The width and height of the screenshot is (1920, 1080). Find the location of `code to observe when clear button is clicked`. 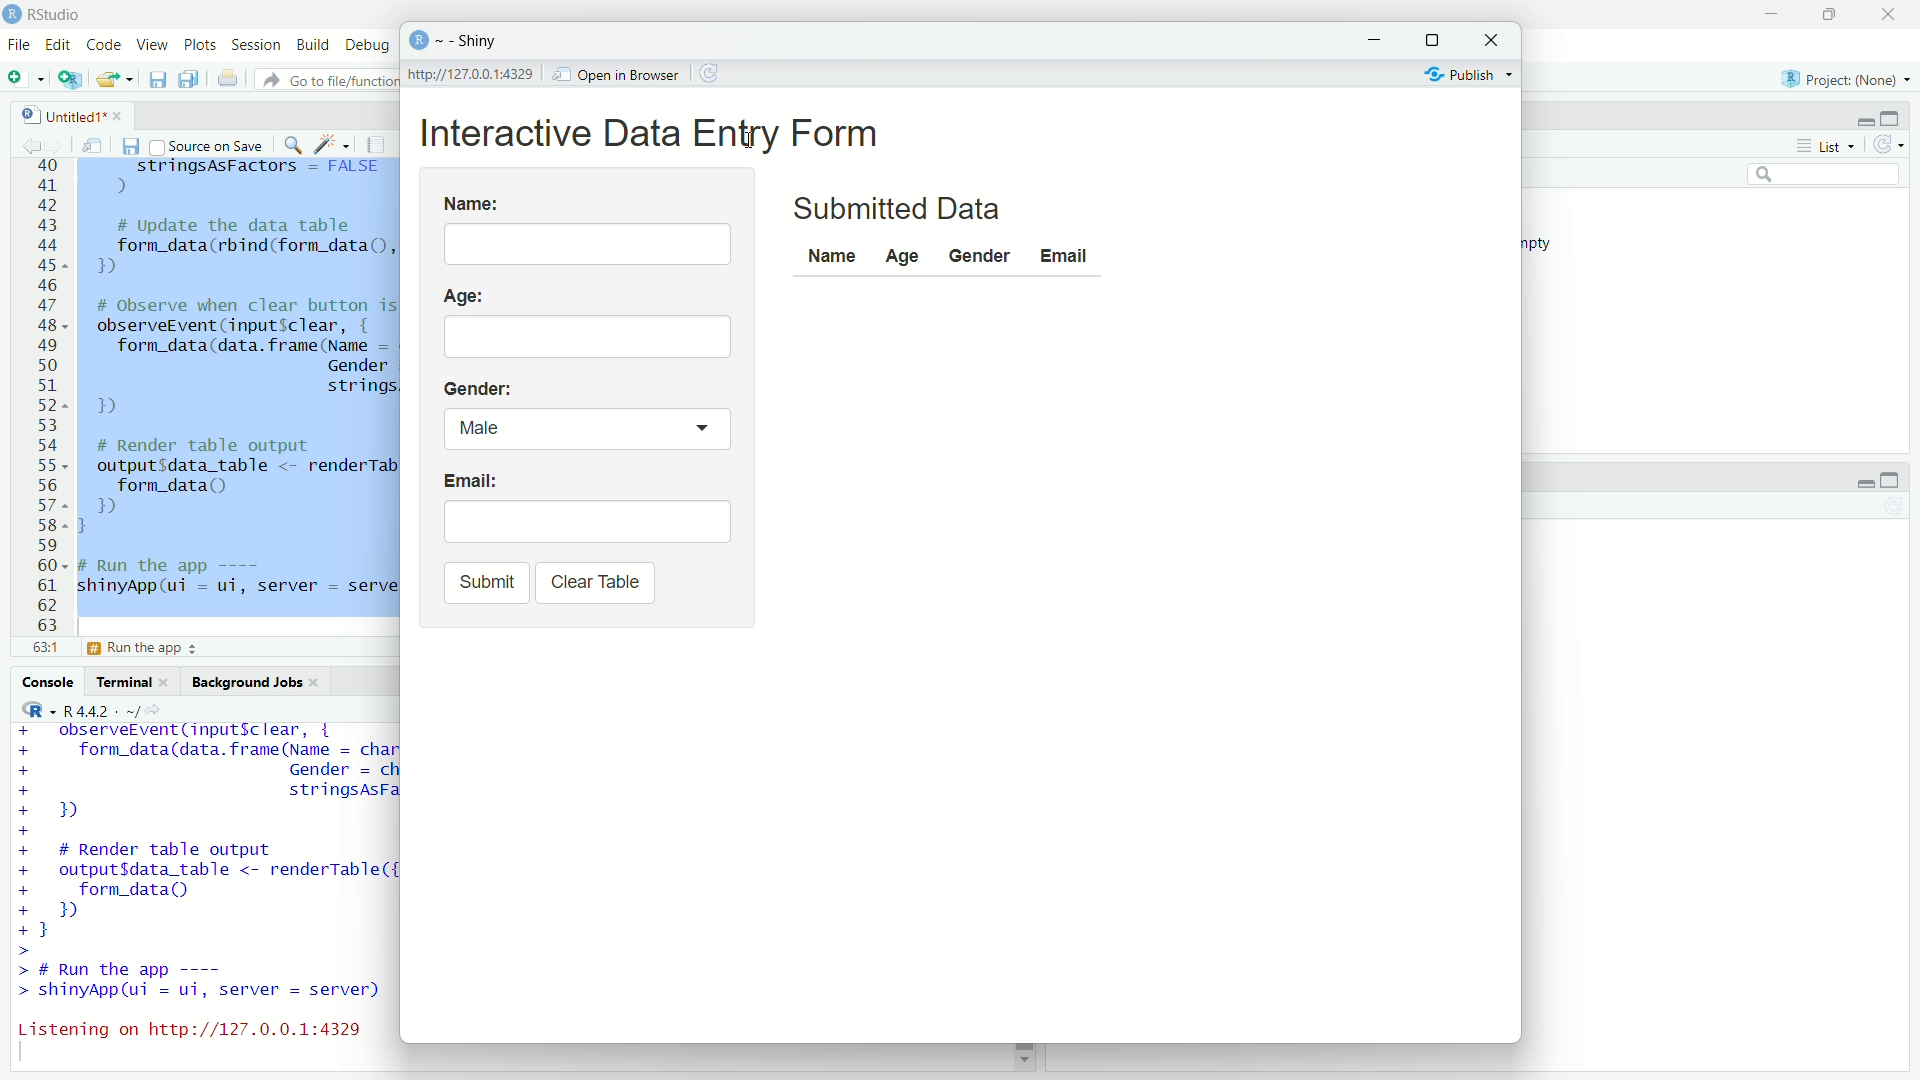

code to observe when clear button is clicked is located at coordinates (249, 359).